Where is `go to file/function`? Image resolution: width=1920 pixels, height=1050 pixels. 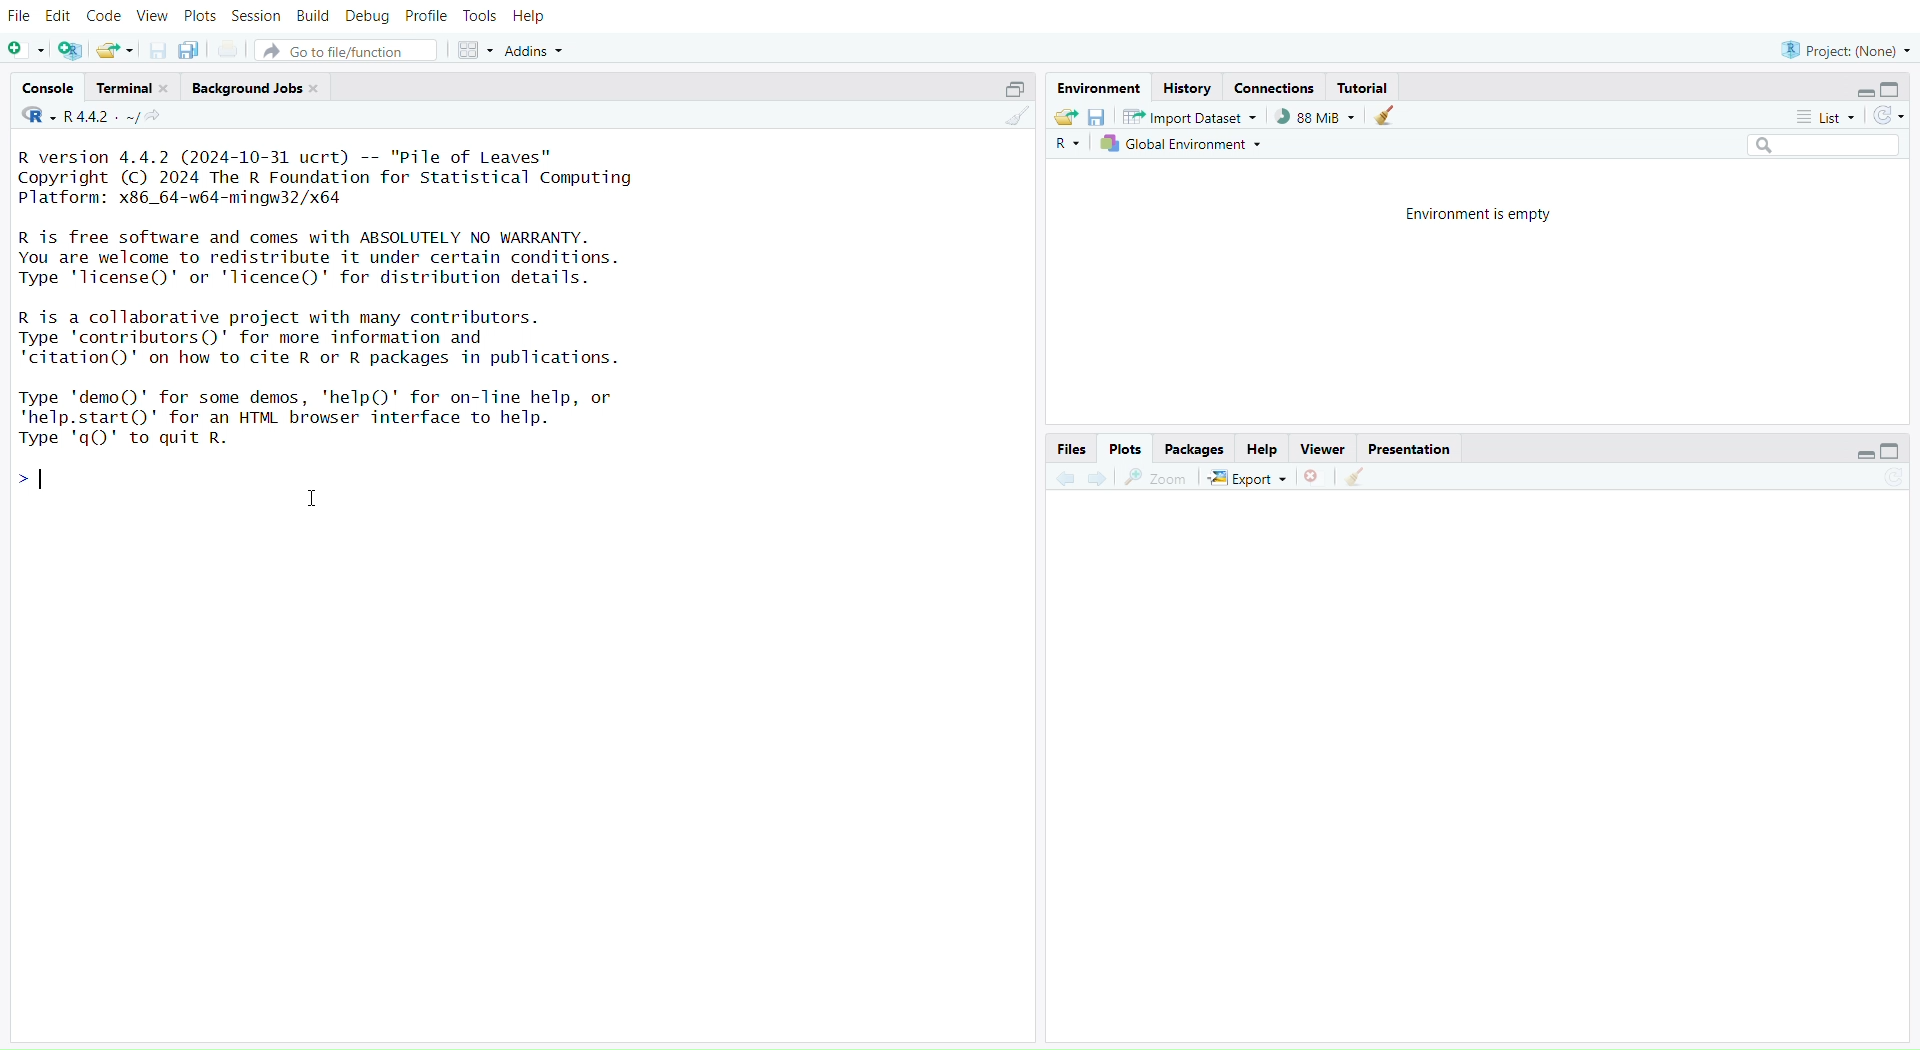 go to file/function is located at coordinates (346, 50).